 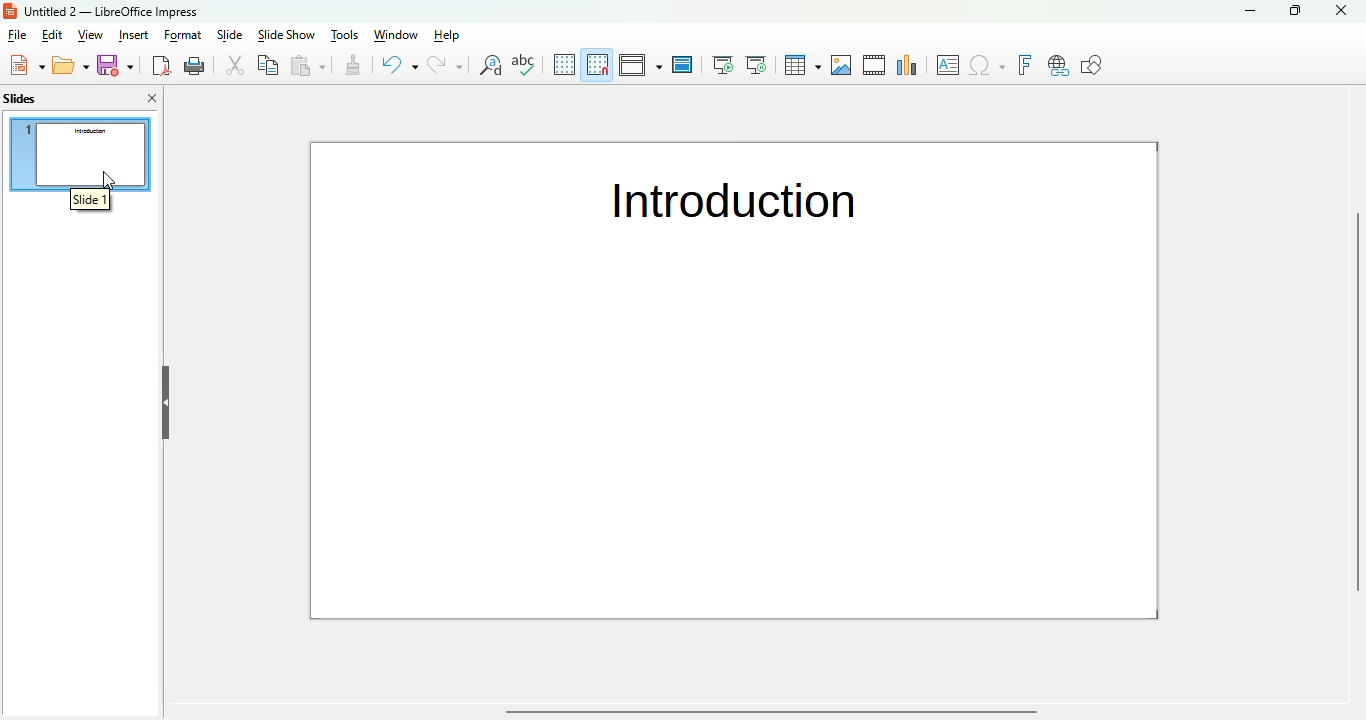 I want to click on view, so click(x=90, y=35).